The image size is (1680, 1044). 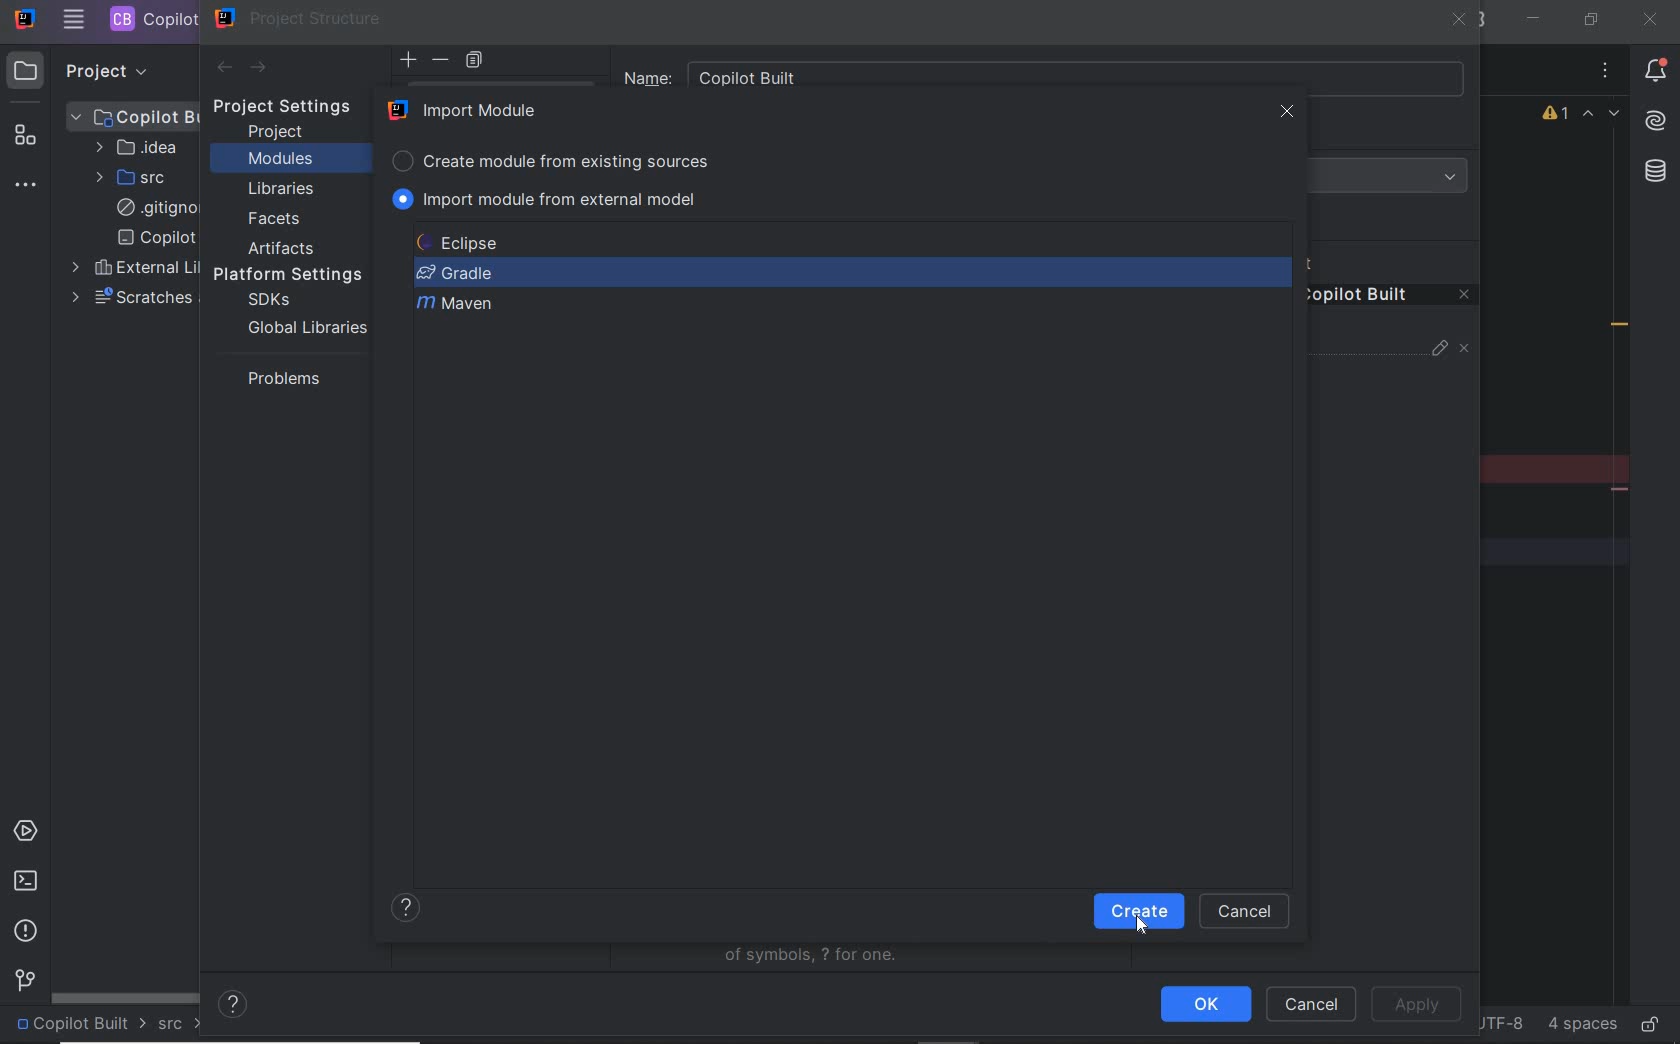 I want to click on copilot built.iml, so click(x=156, y=238).